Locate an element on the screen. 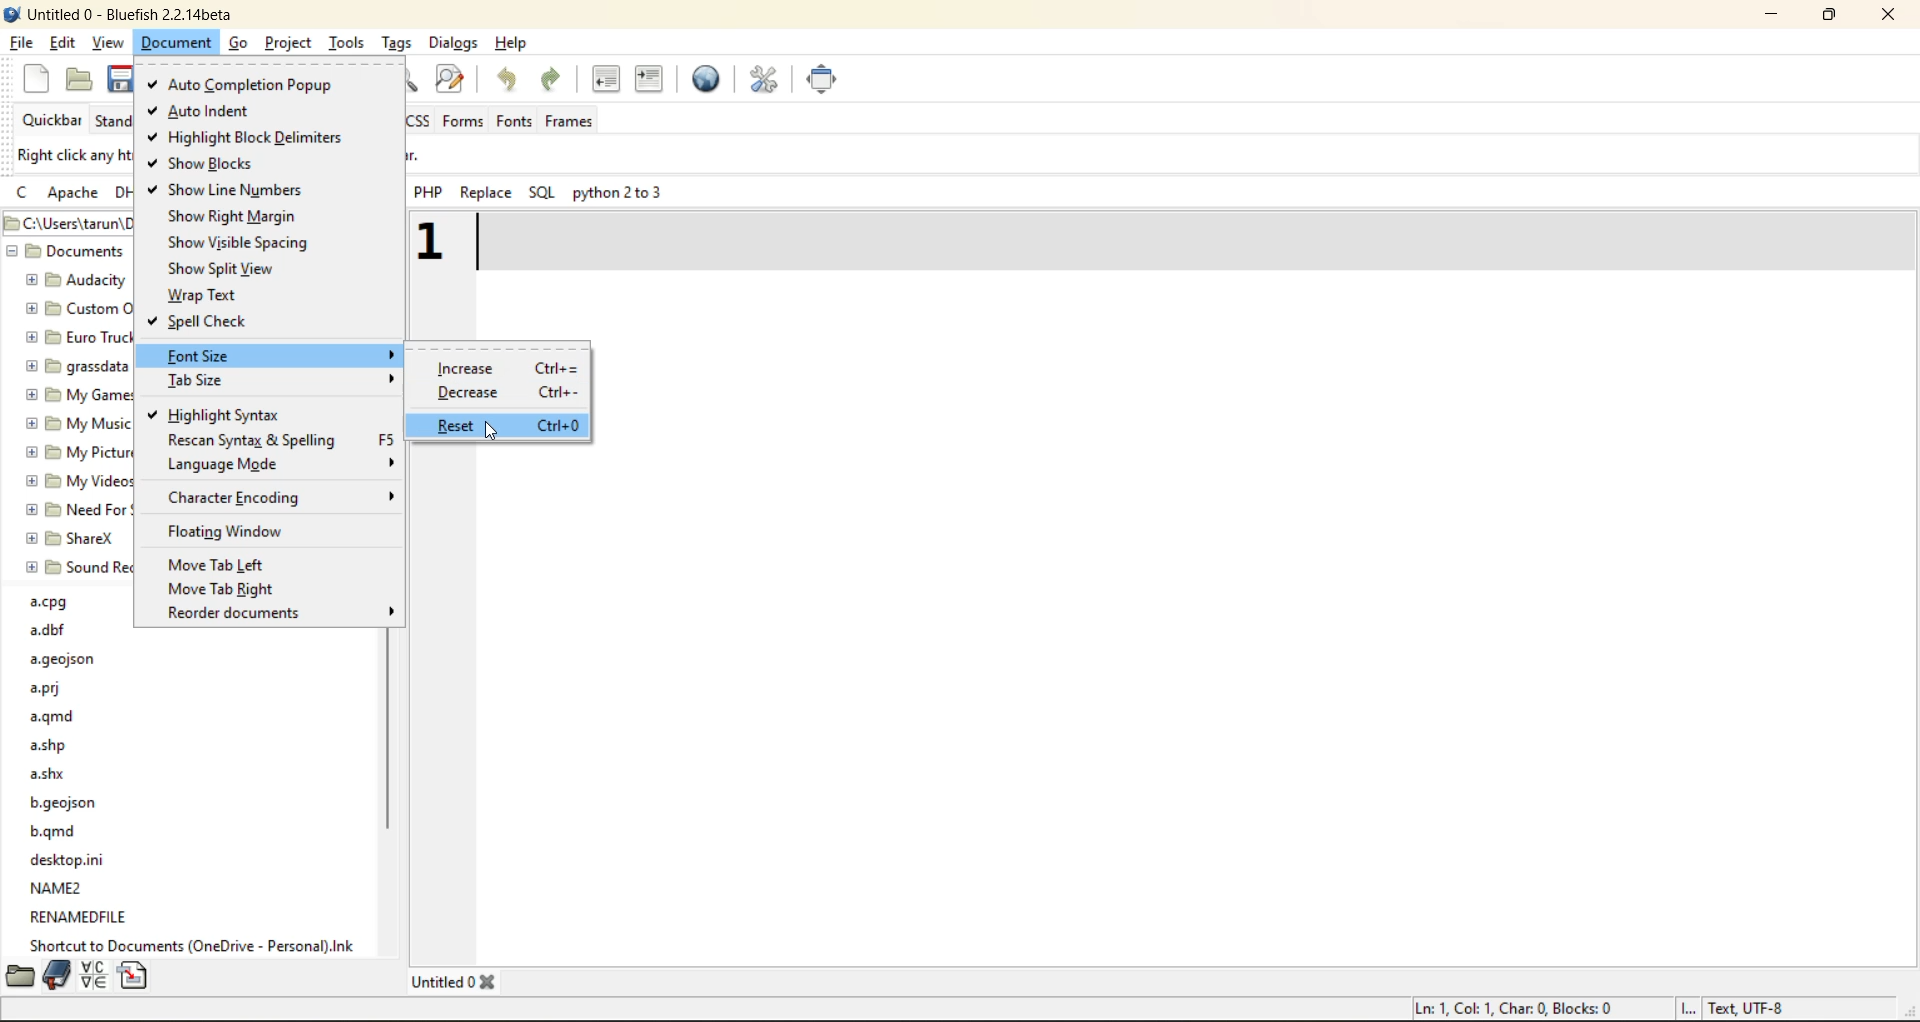 Image resolution: width=1920 pixels, height=1022 pixels. decrease is located at coordinates (515, 394).